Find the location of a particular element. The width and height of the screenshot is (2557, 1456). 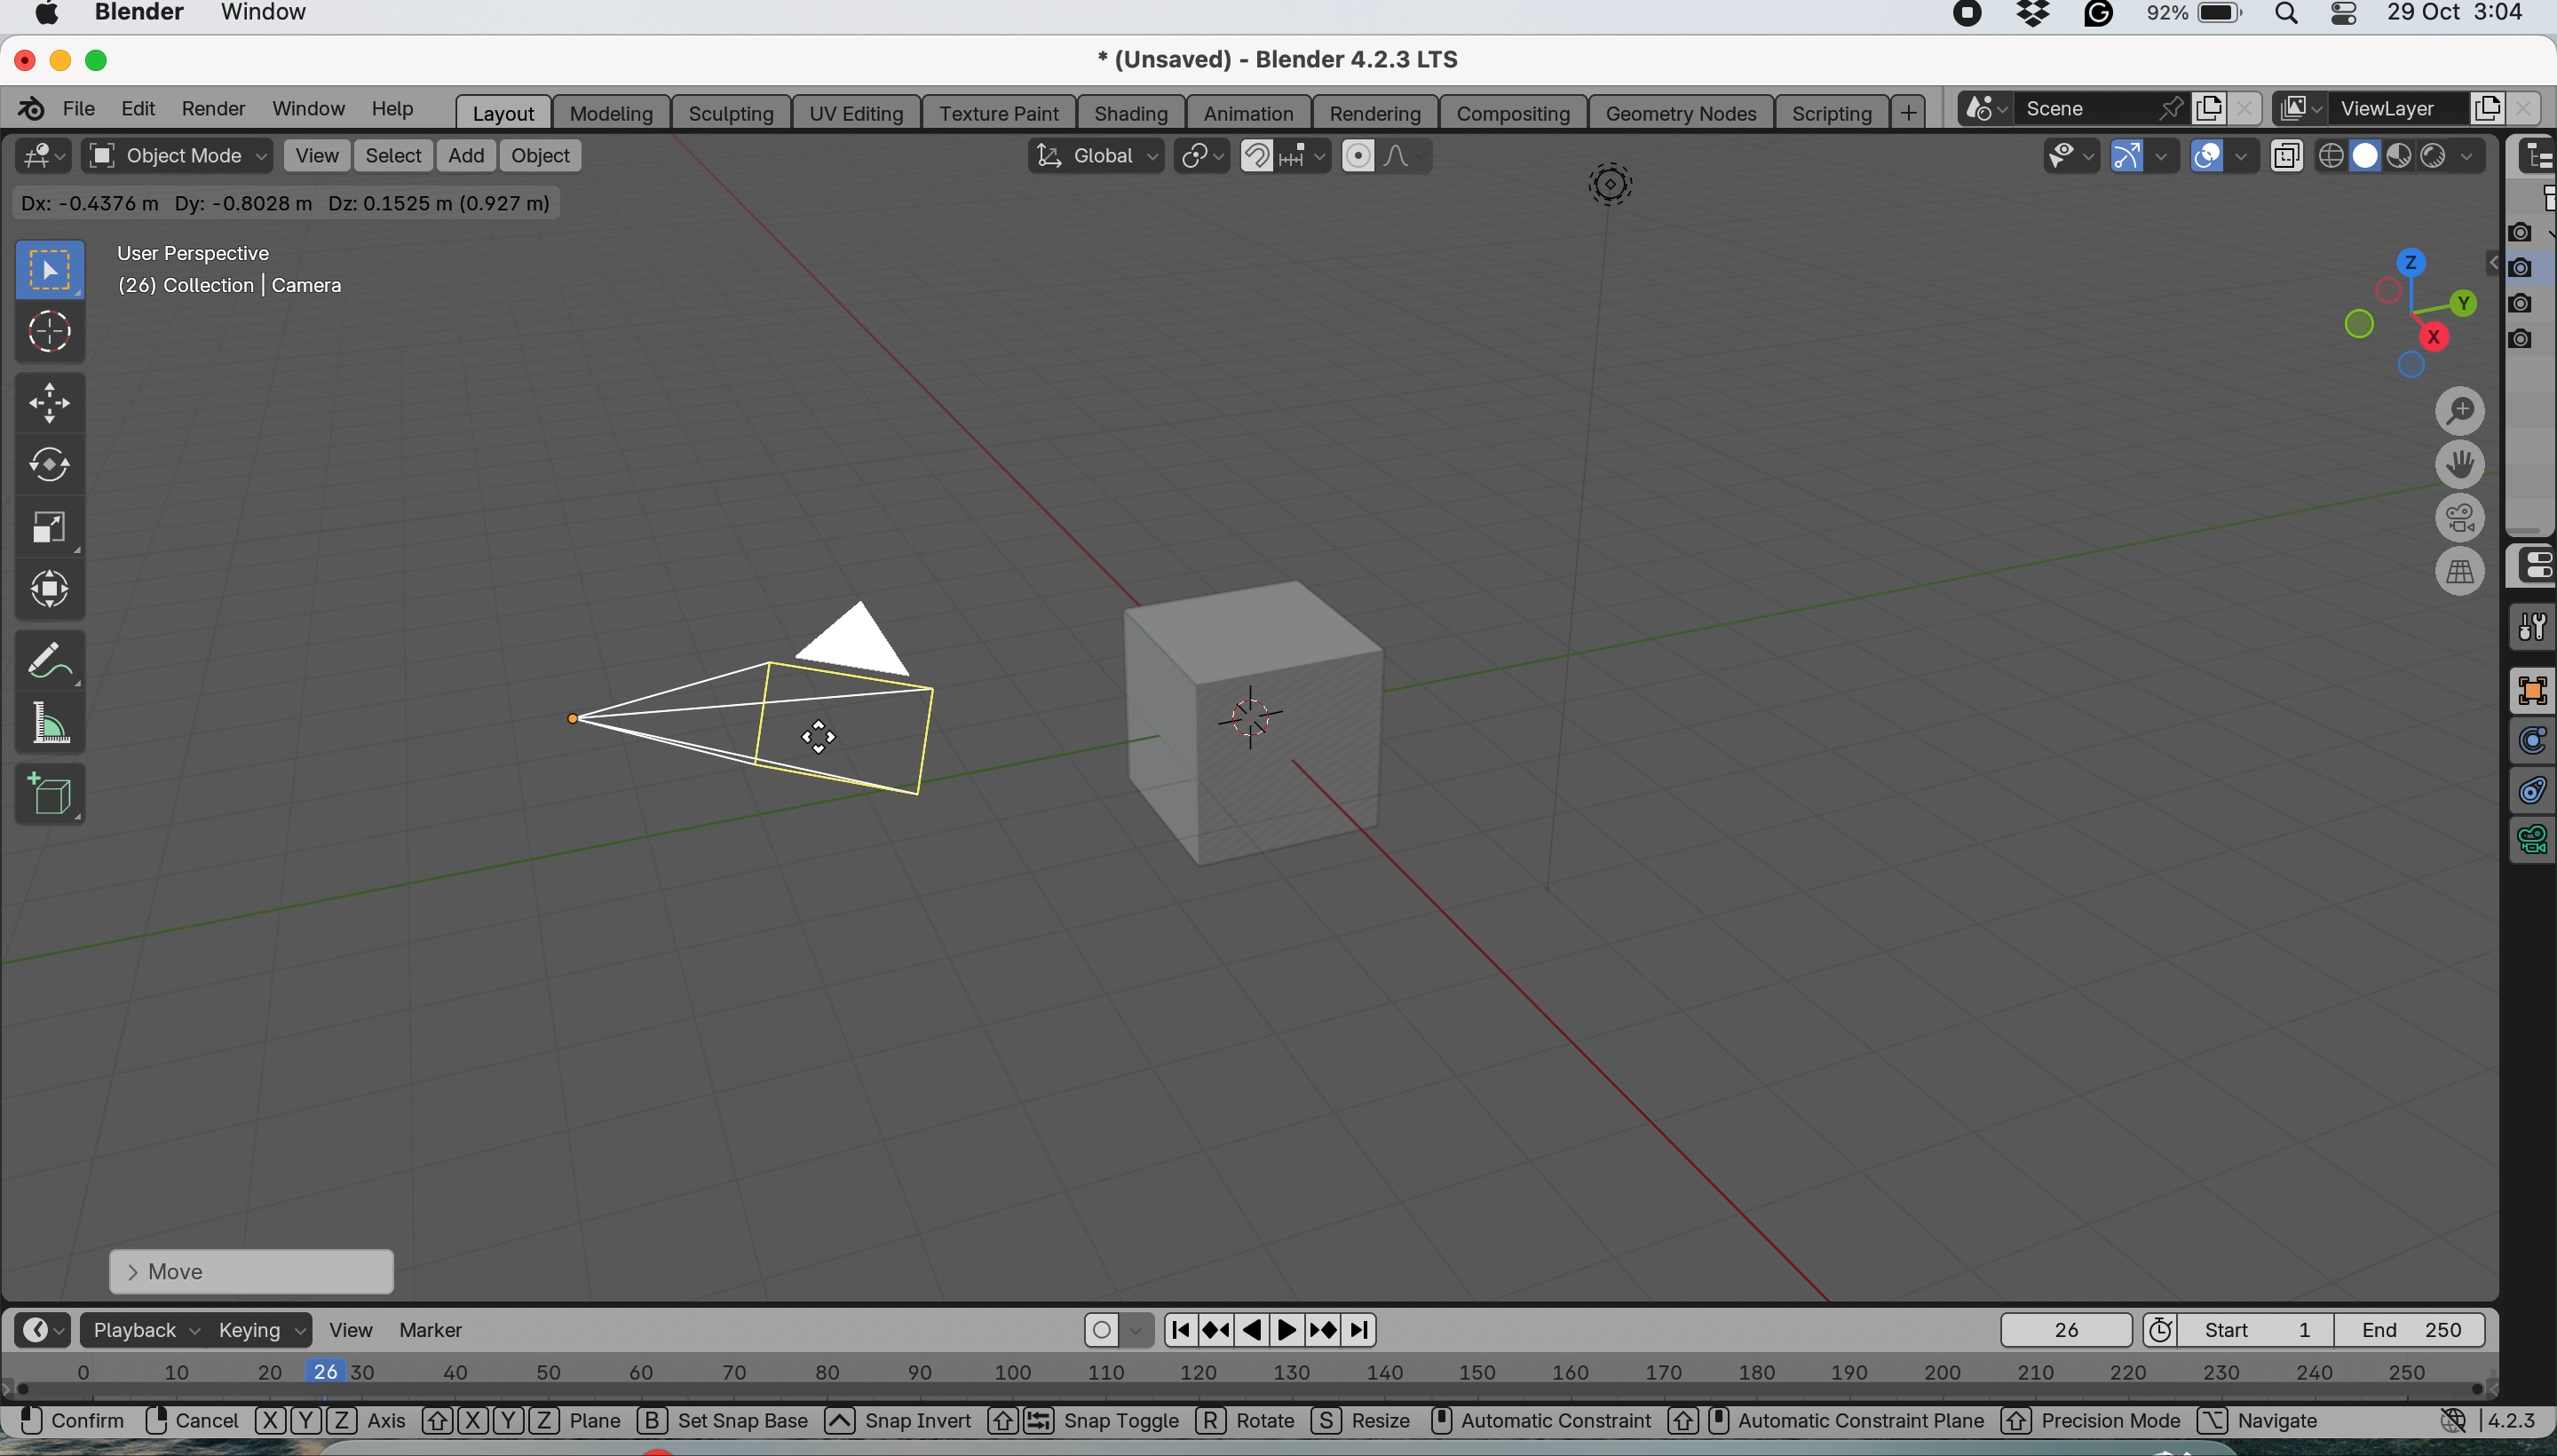

keying is located at coordinates (263, 1332).